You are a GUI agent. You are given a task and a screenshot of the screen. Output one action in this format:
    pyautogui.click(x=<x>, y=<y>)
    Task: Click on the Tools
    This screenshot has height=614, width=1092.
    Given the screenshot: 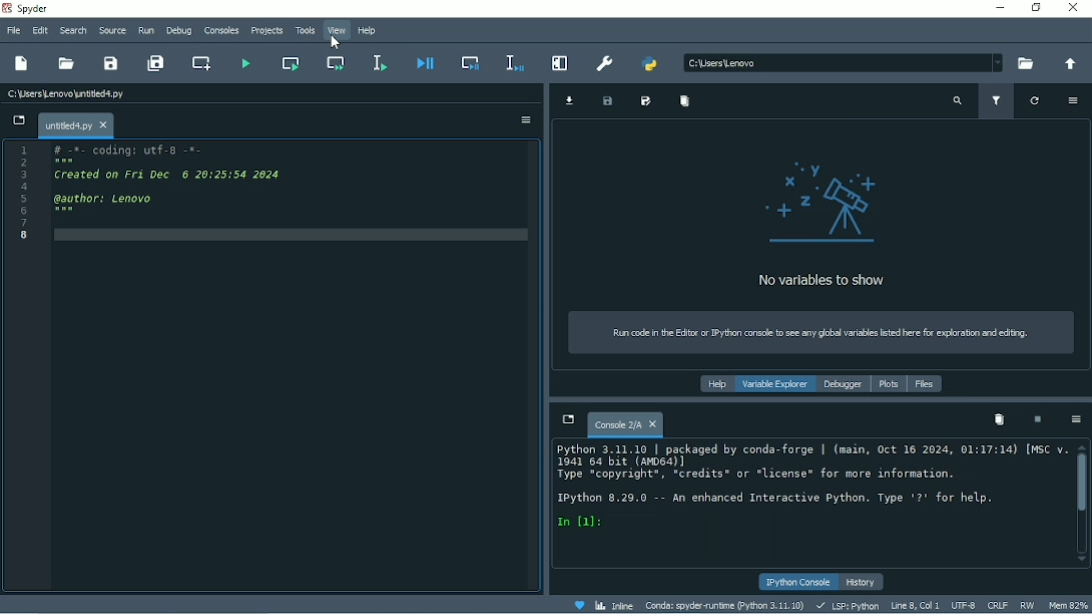 What is the action you would take?
    pyautogui.click(x=305, y=30)
    